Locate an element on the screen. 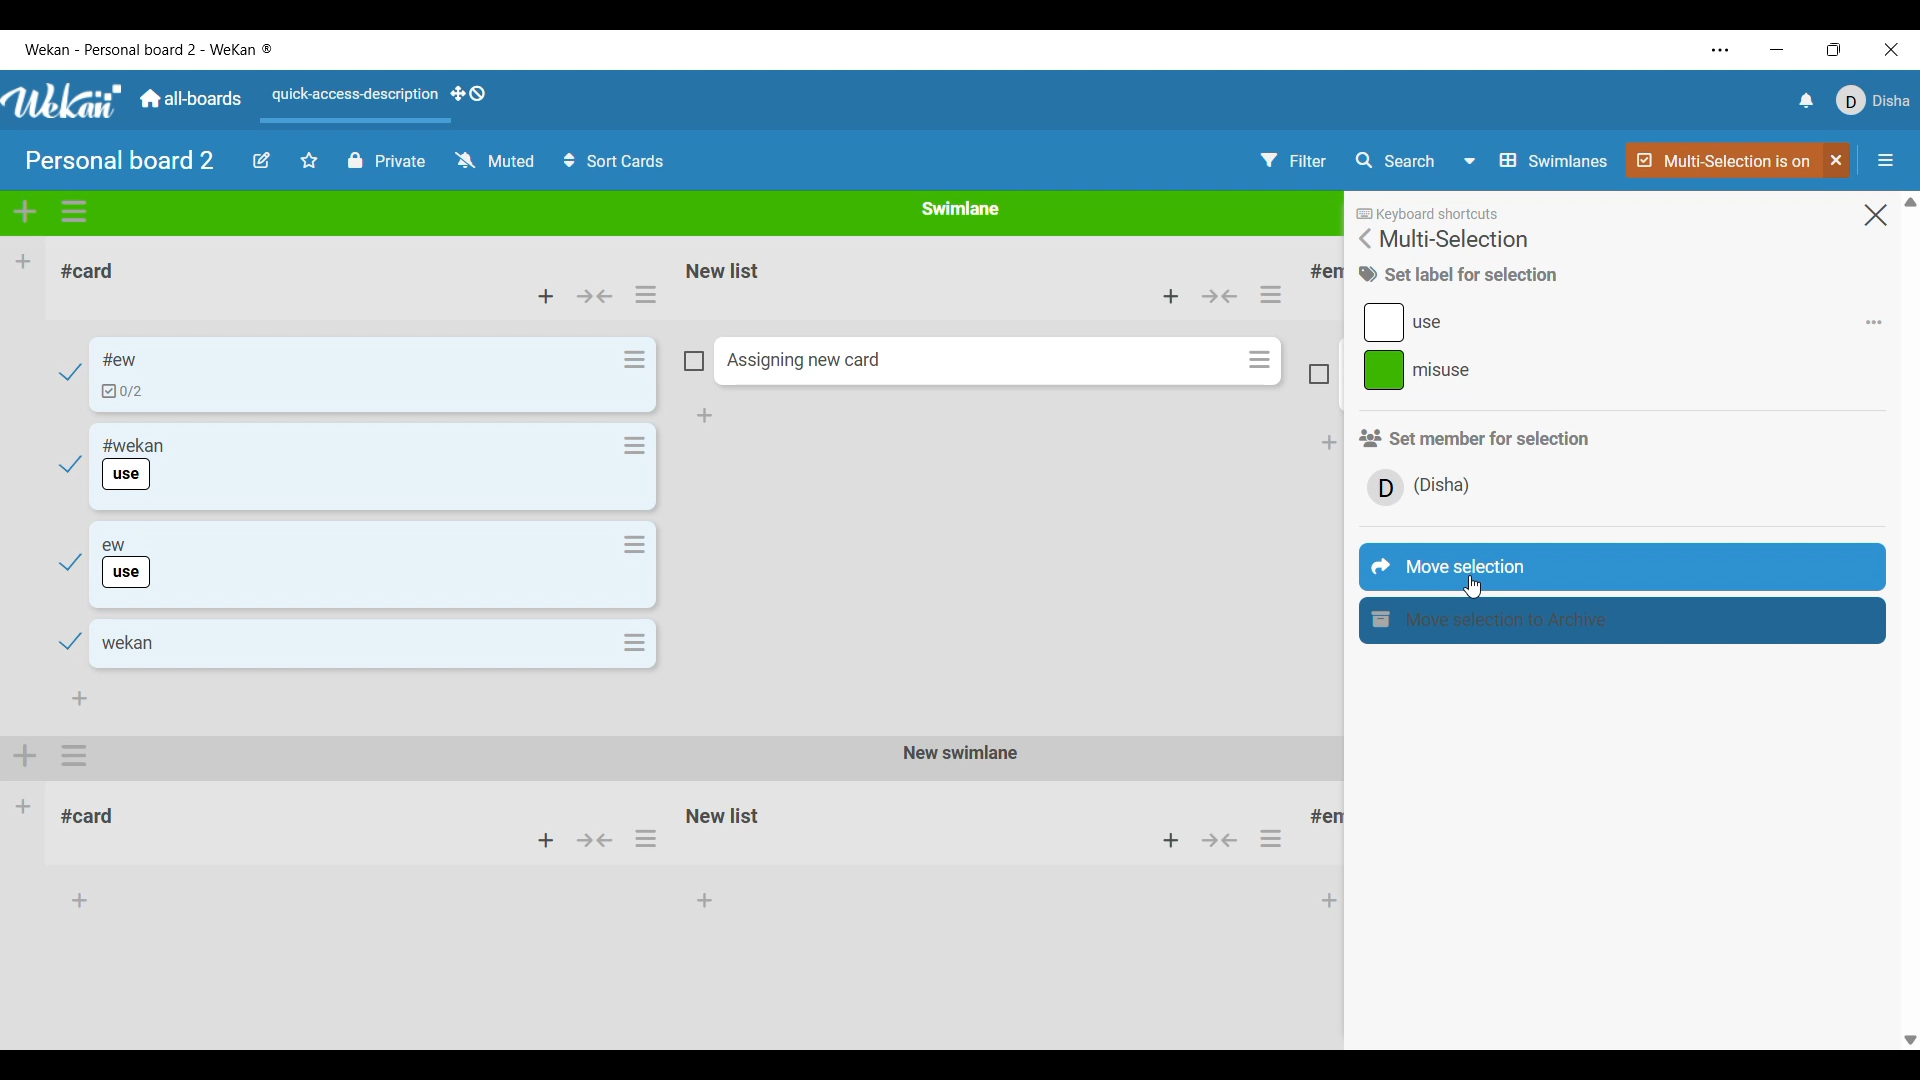 This screenshot has width=1920, height=1080. Change tab size is located at coordinates (1834, 49).